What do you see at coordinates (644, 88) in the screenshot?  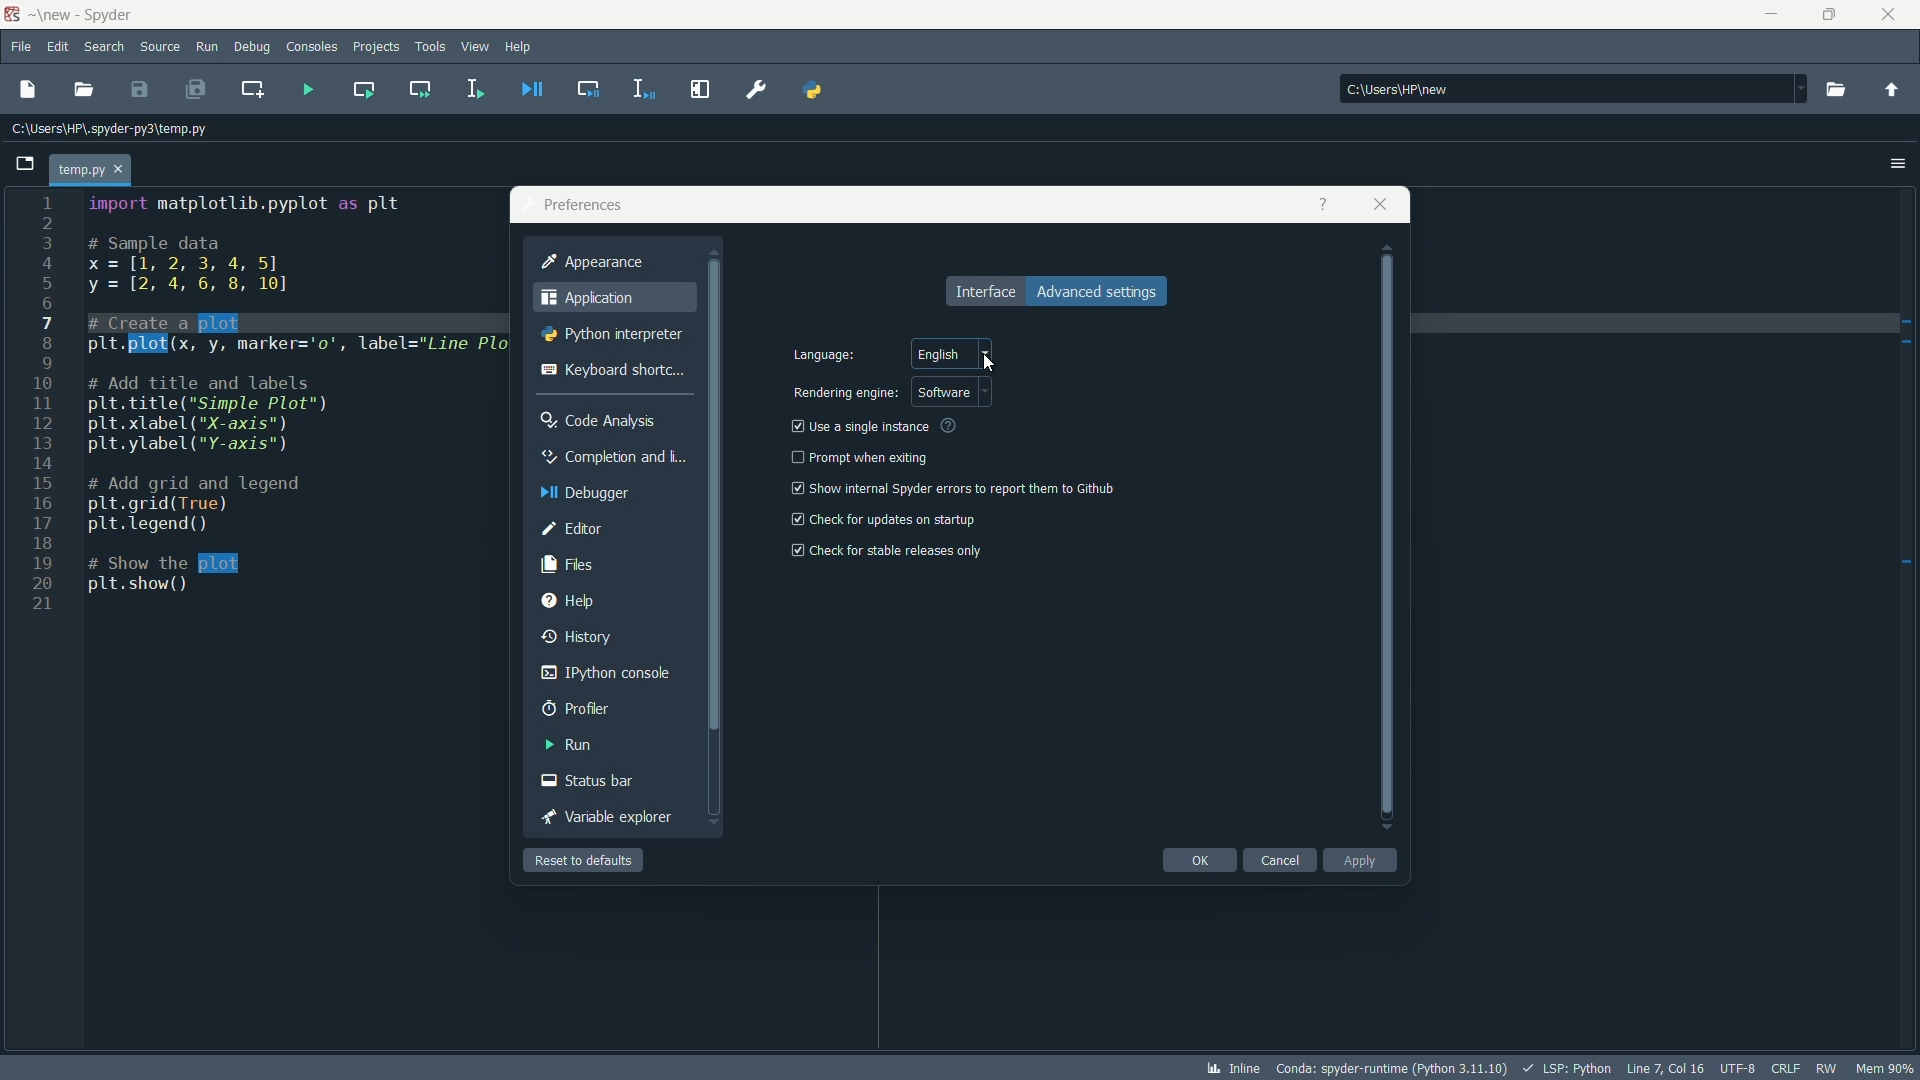 I see `debug selection` at bounding box center [644, 88].